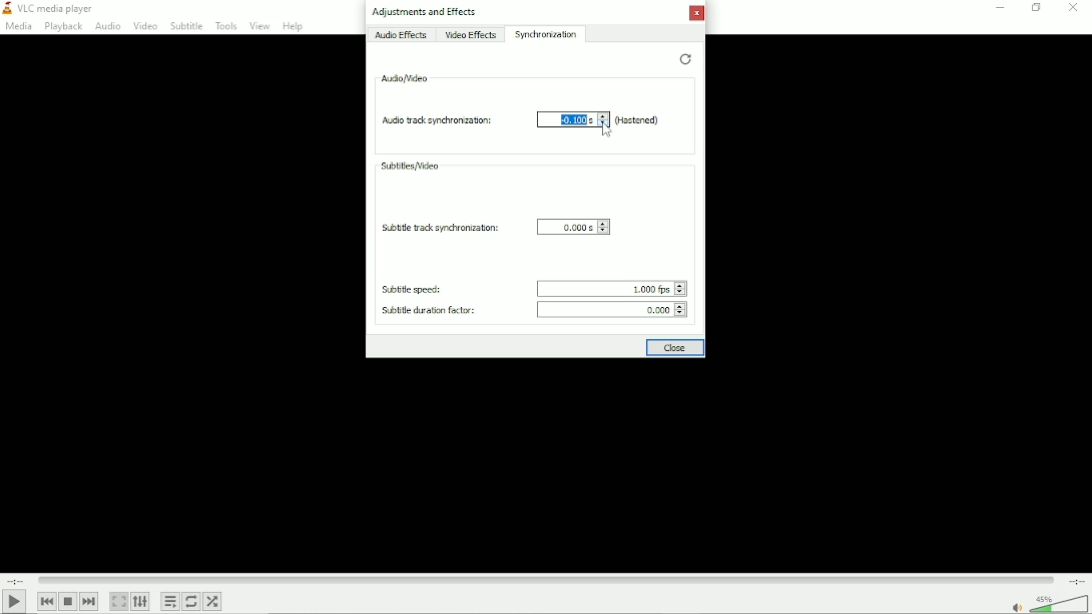  What do you see at coordinates (566, 226) in the screenshot?
I see `set Subtitle track synchronization` at bounding box center [566, 226].